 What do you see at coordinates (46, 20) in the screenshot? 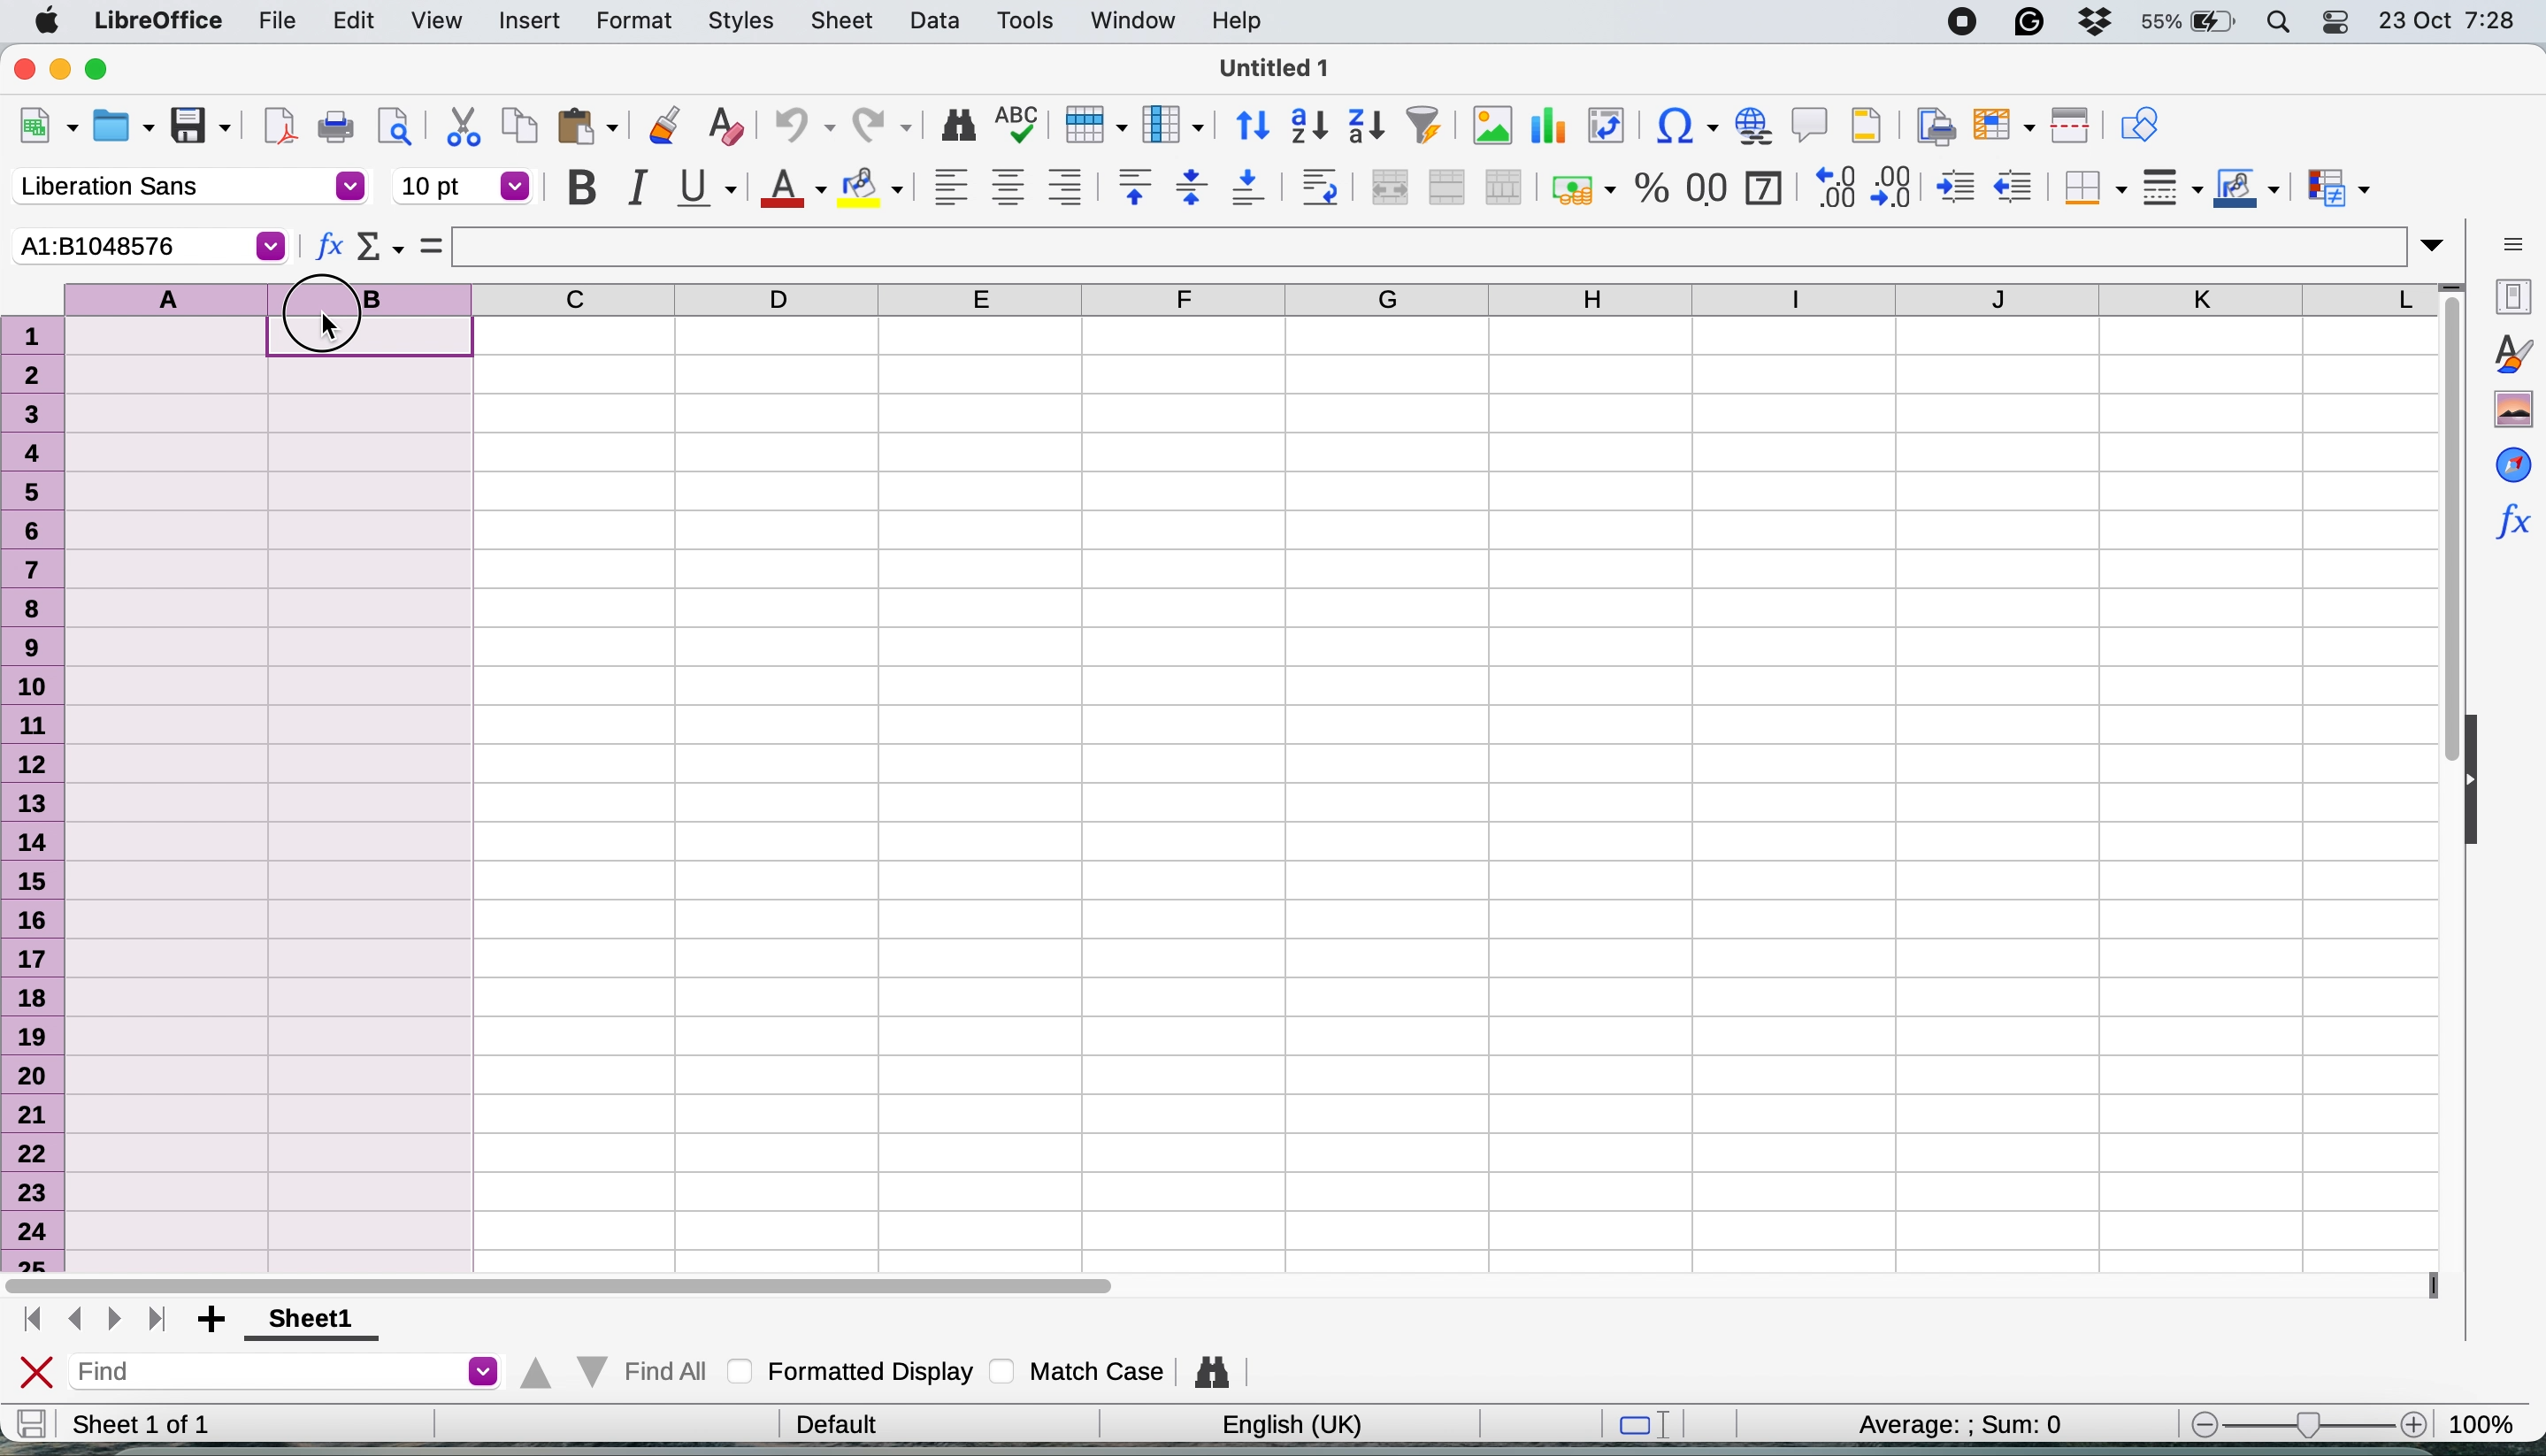
I see `system logo` at bounding box center [46, 20].